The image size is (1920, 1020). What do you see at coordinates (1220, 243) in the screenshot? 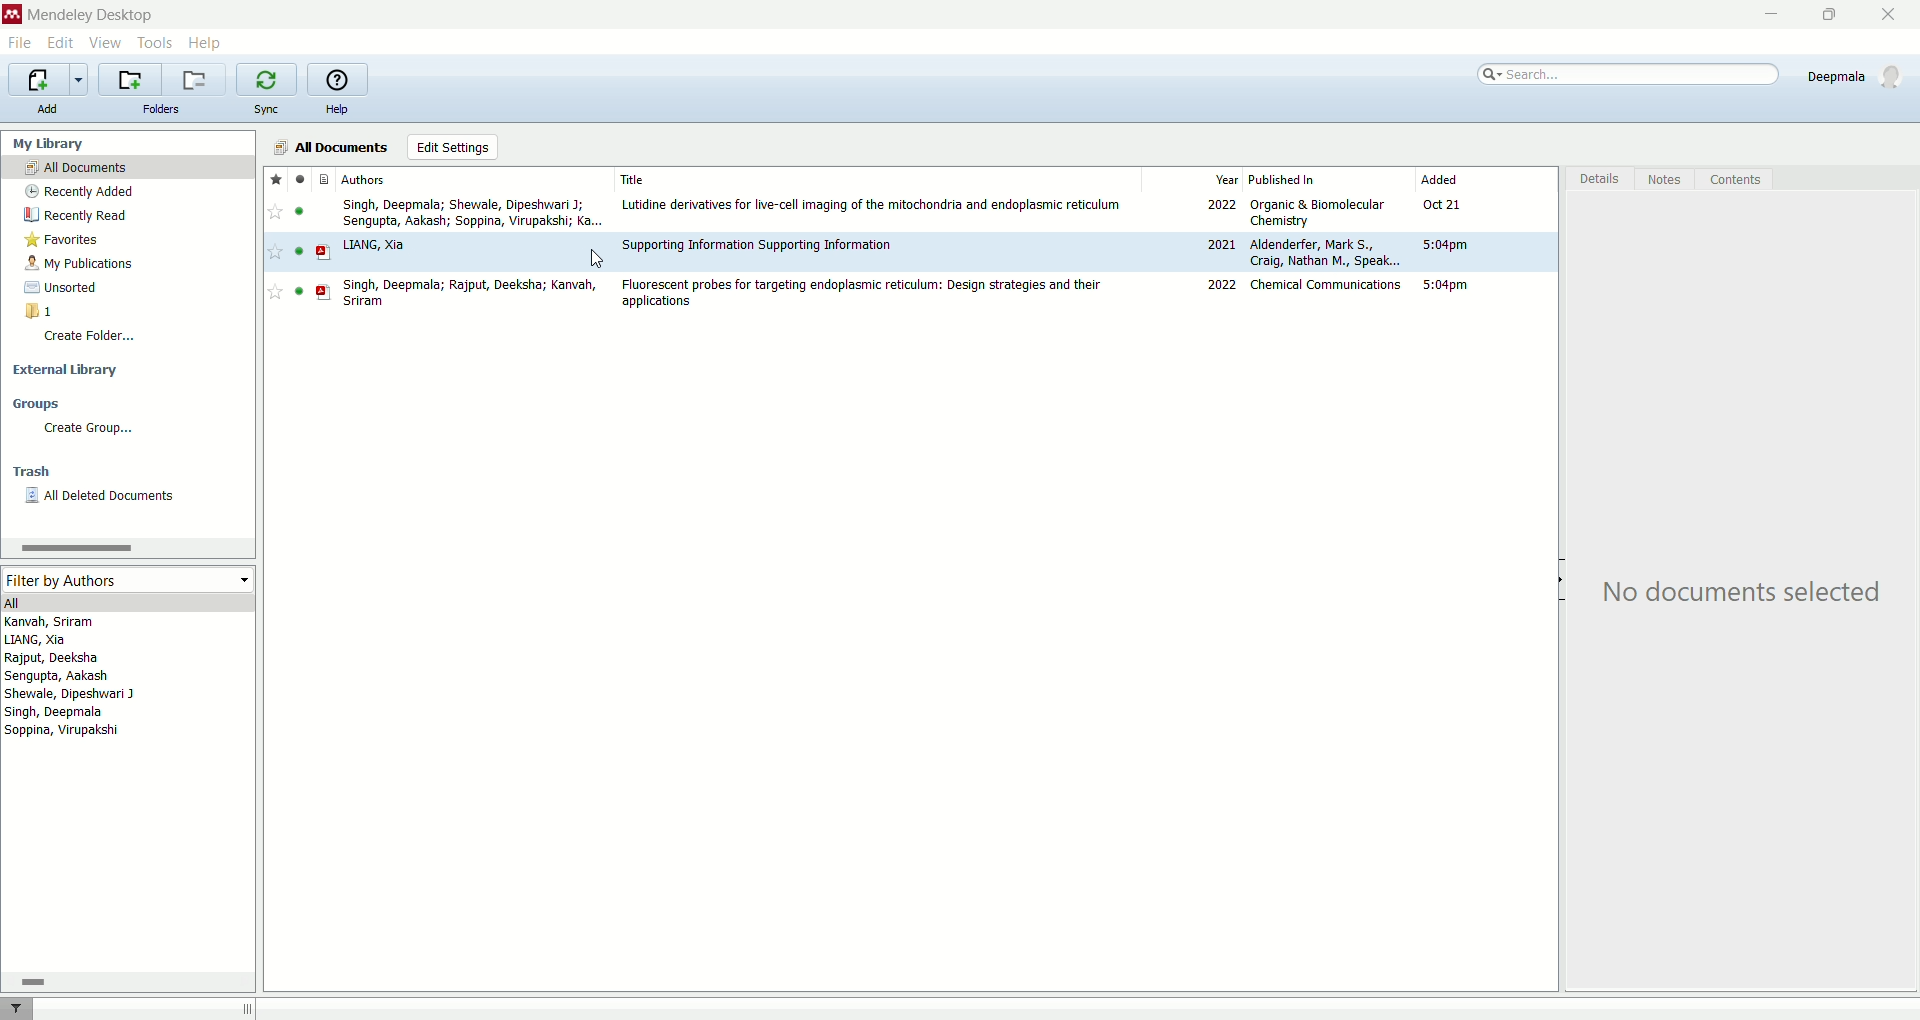
I see `2021` at bounding box center [1220, 243].